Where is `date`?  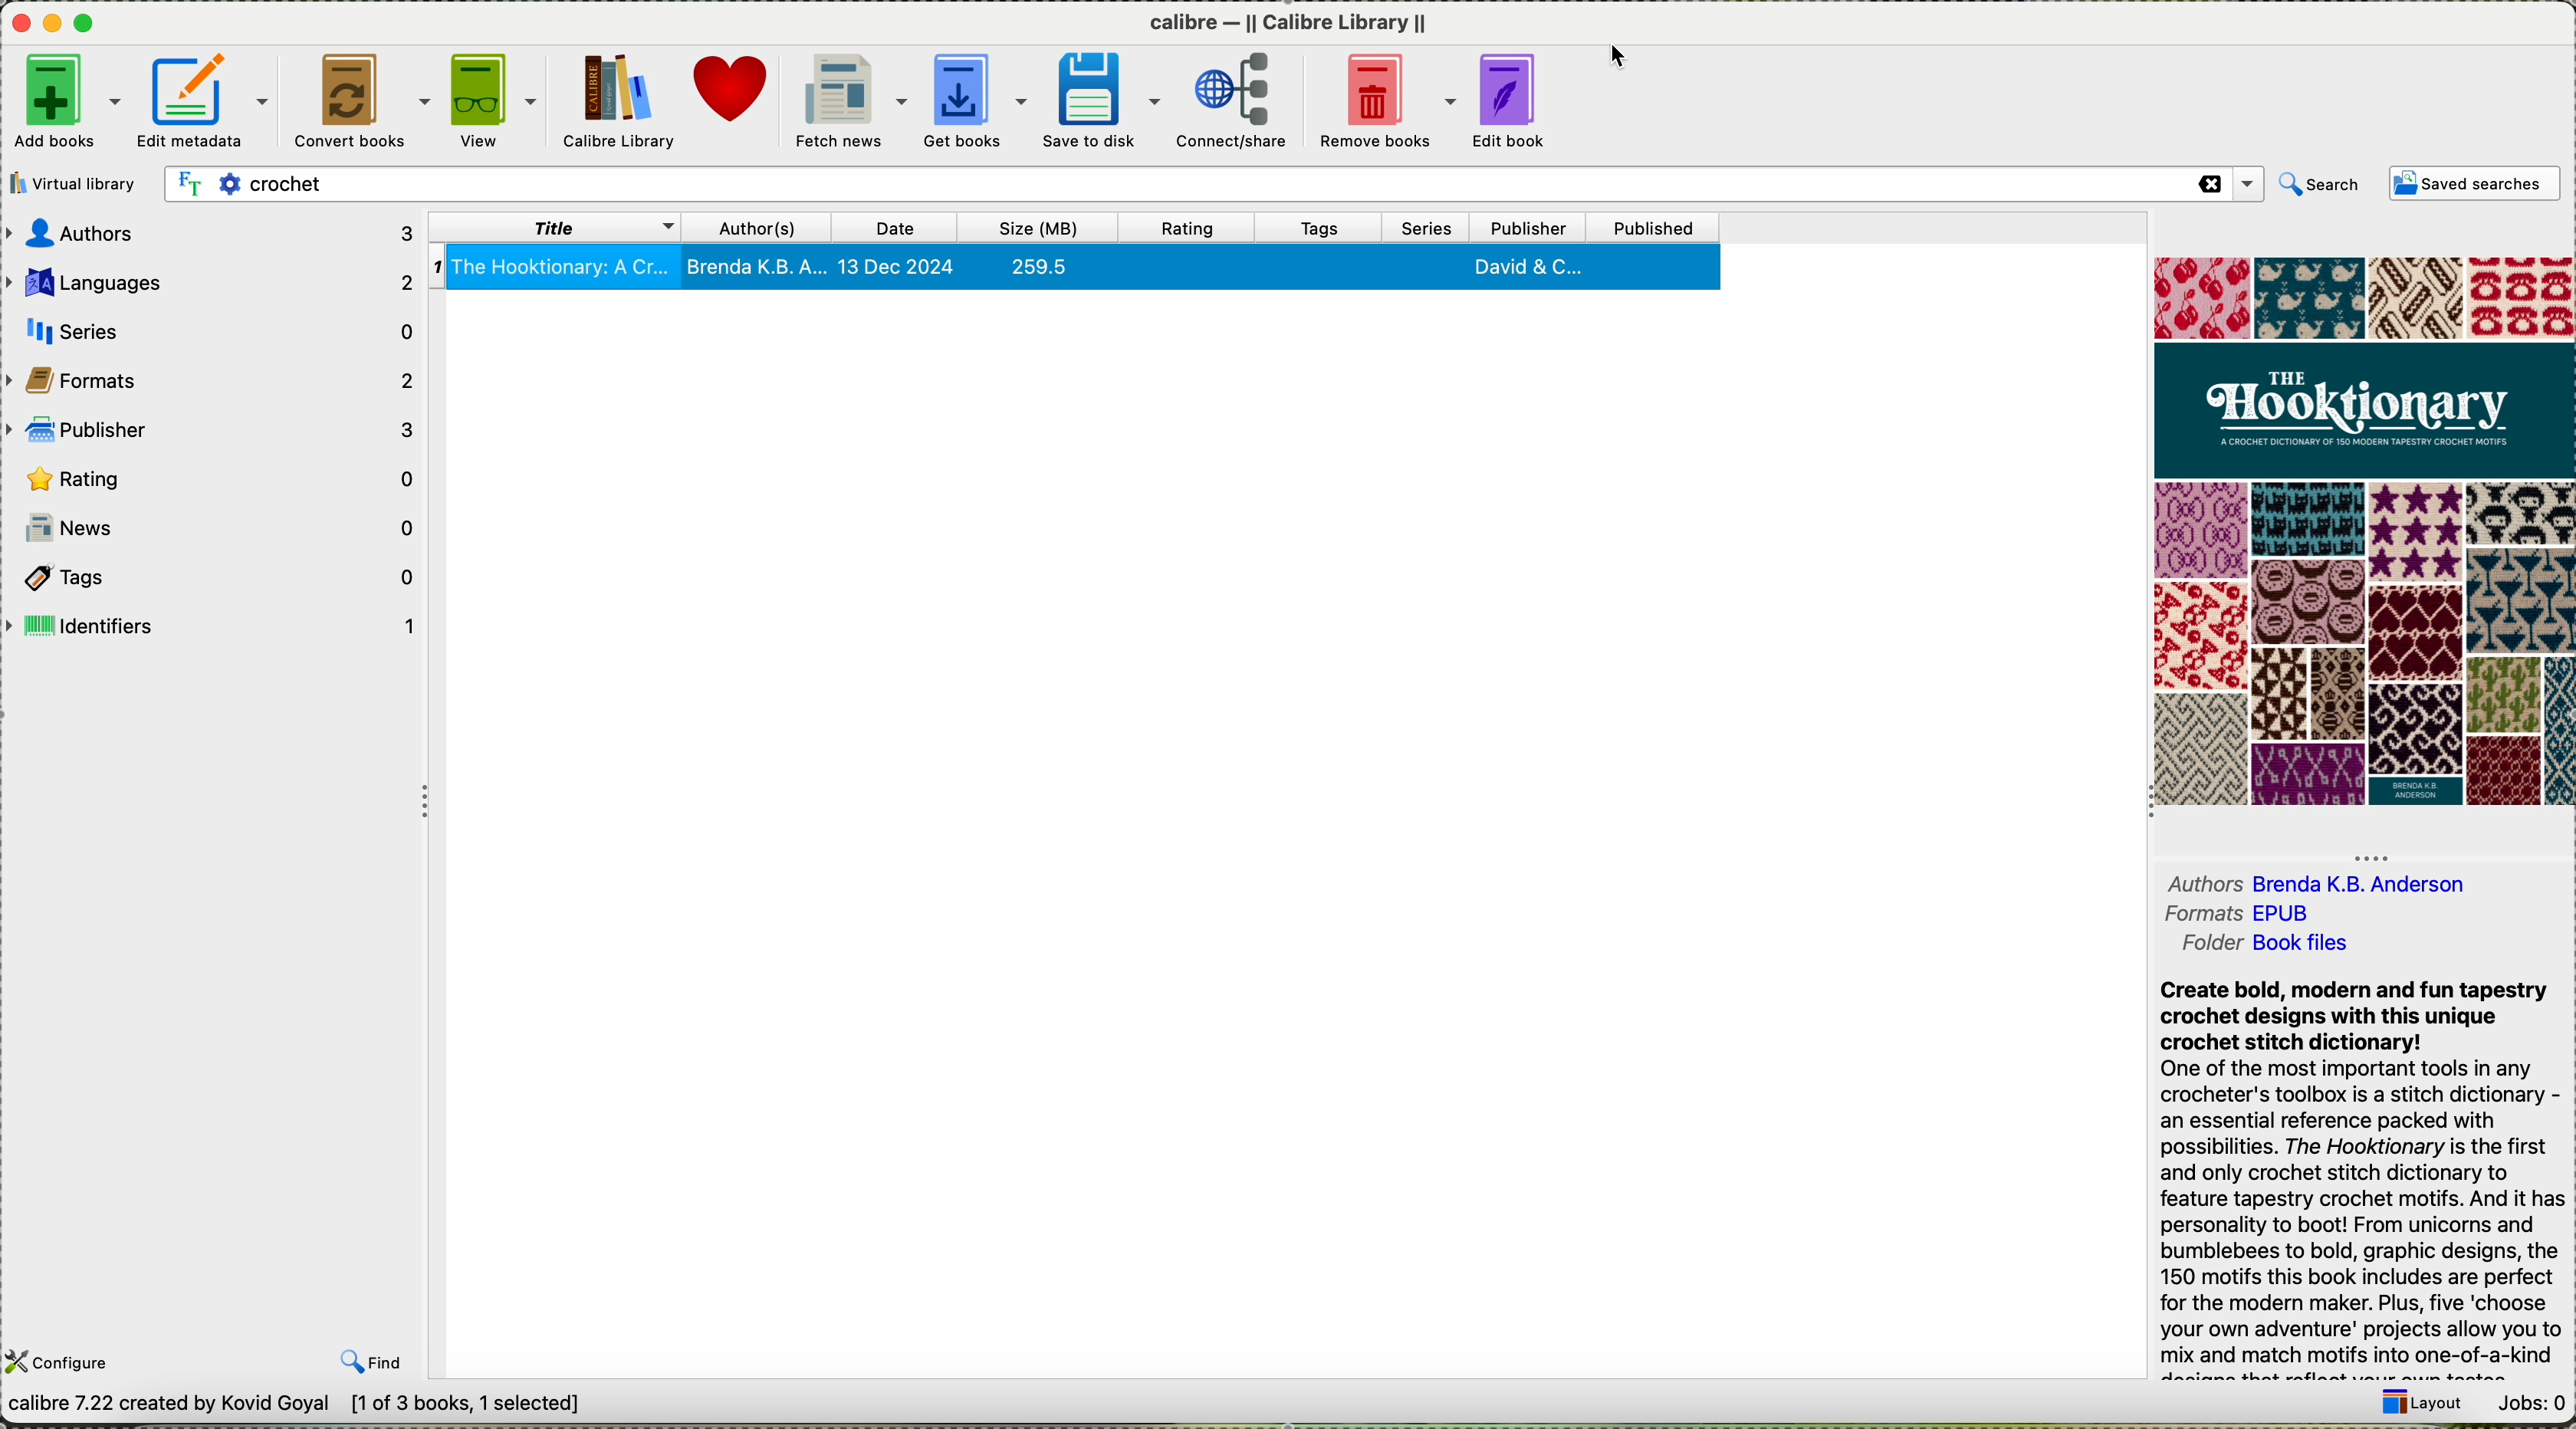
date is located at coordinates (908, 225).